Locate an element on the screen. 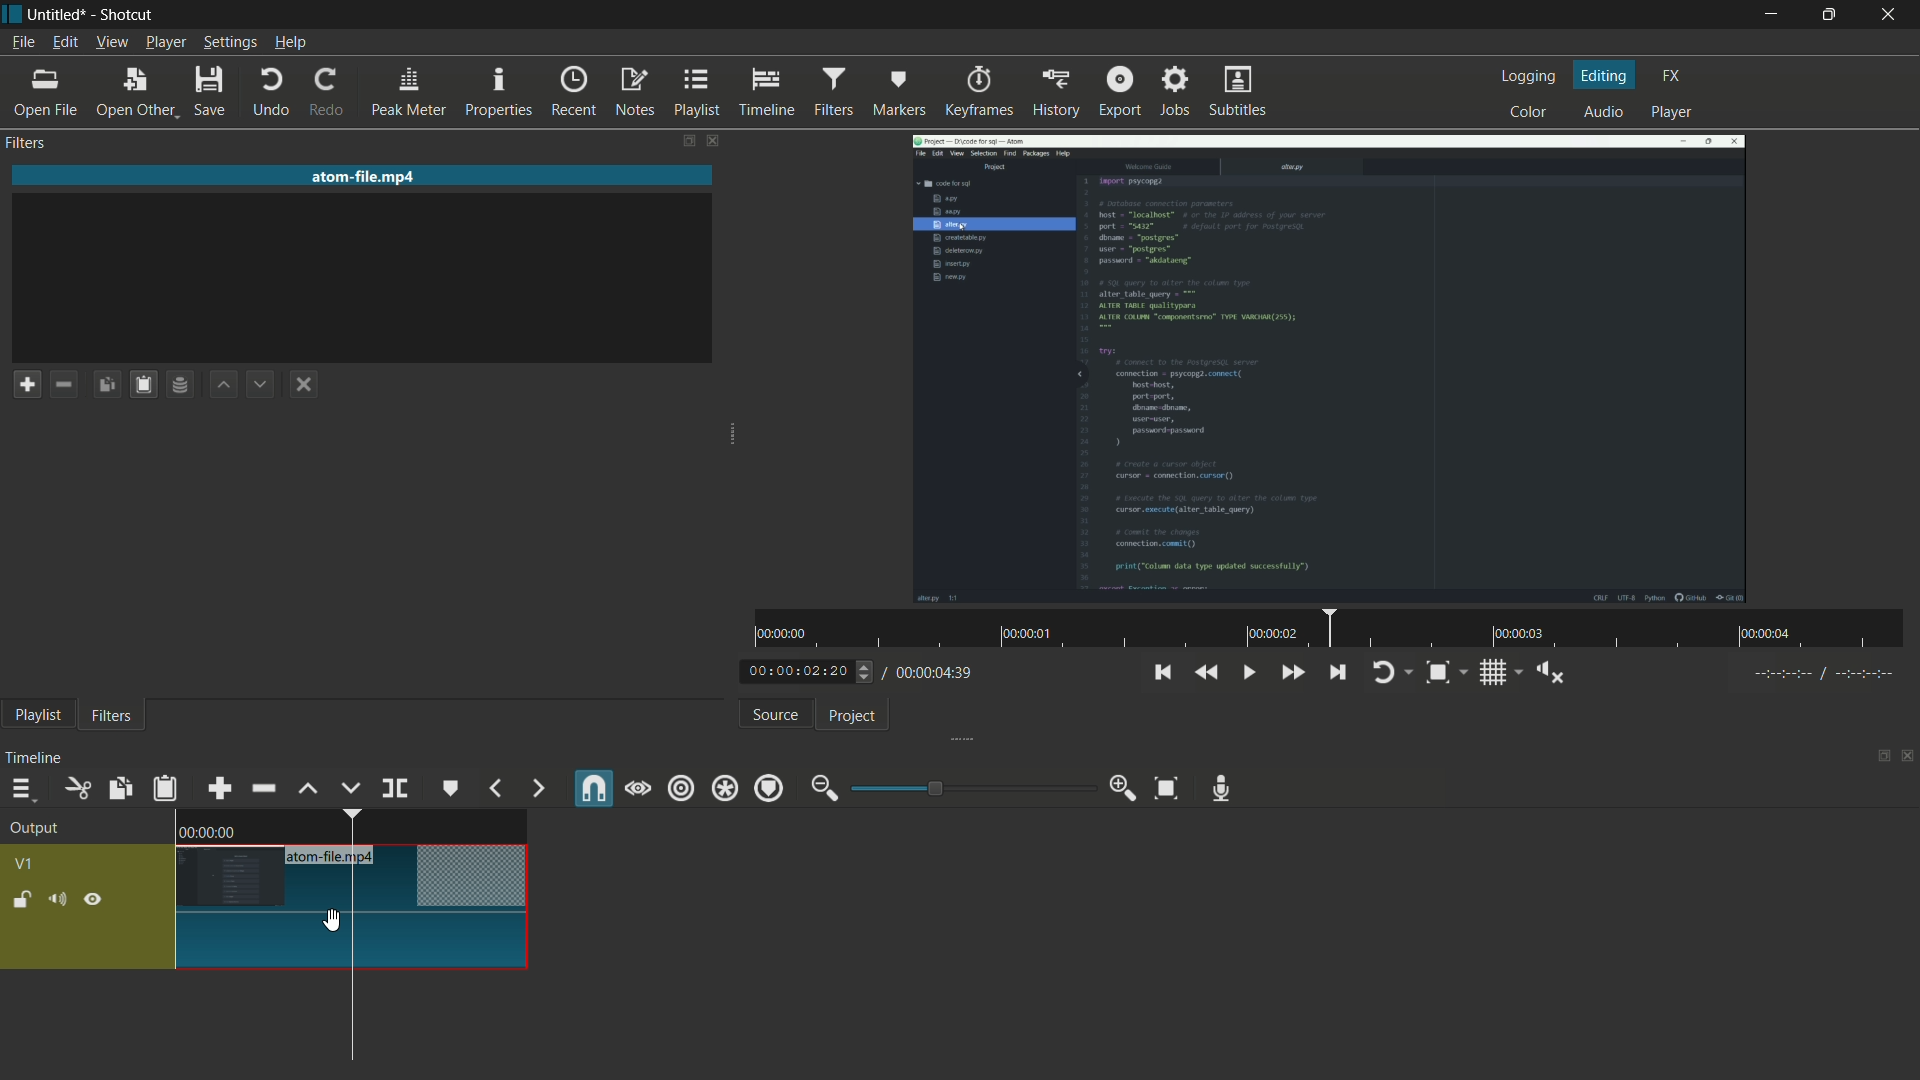 This screenshot has width=1920, height=1080. v1 is located at coordinates (23, 867).